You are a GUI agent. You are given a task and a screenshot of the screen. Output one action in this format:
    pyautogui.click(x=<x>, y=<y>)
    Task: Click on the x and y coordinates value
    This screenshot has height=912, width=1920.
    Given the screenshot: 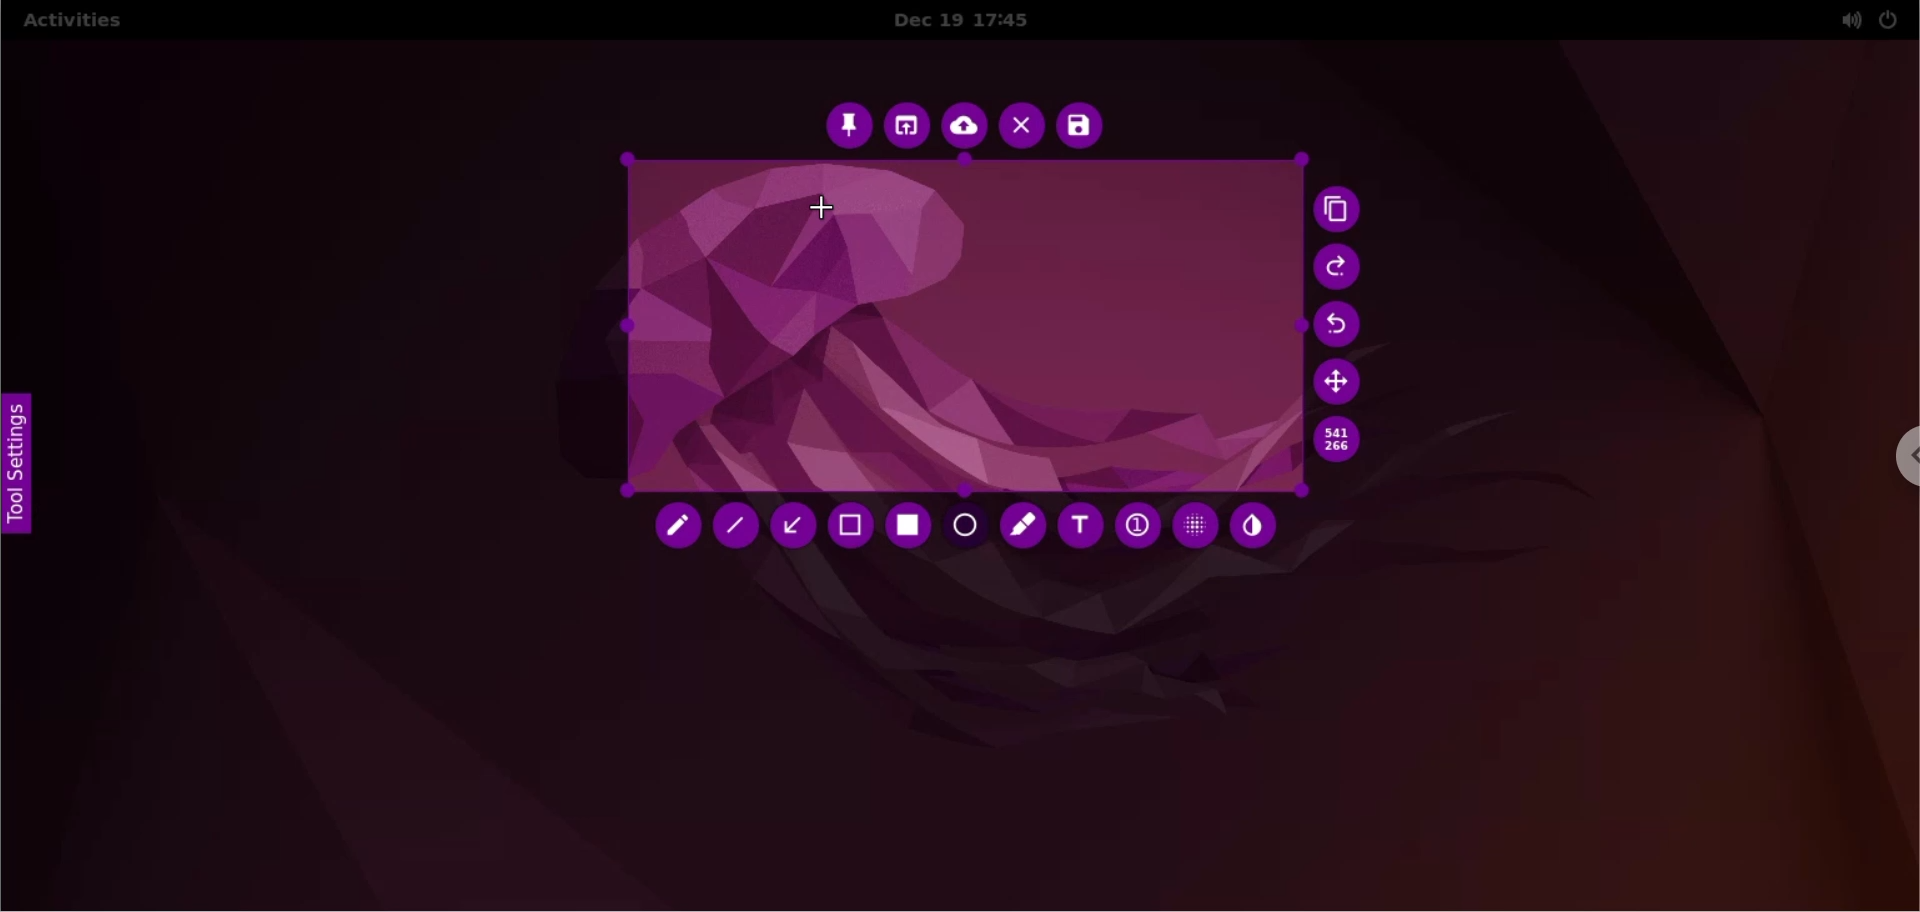 What is the action you would take?
    pyautogui.click(x=1337, y=440)
    